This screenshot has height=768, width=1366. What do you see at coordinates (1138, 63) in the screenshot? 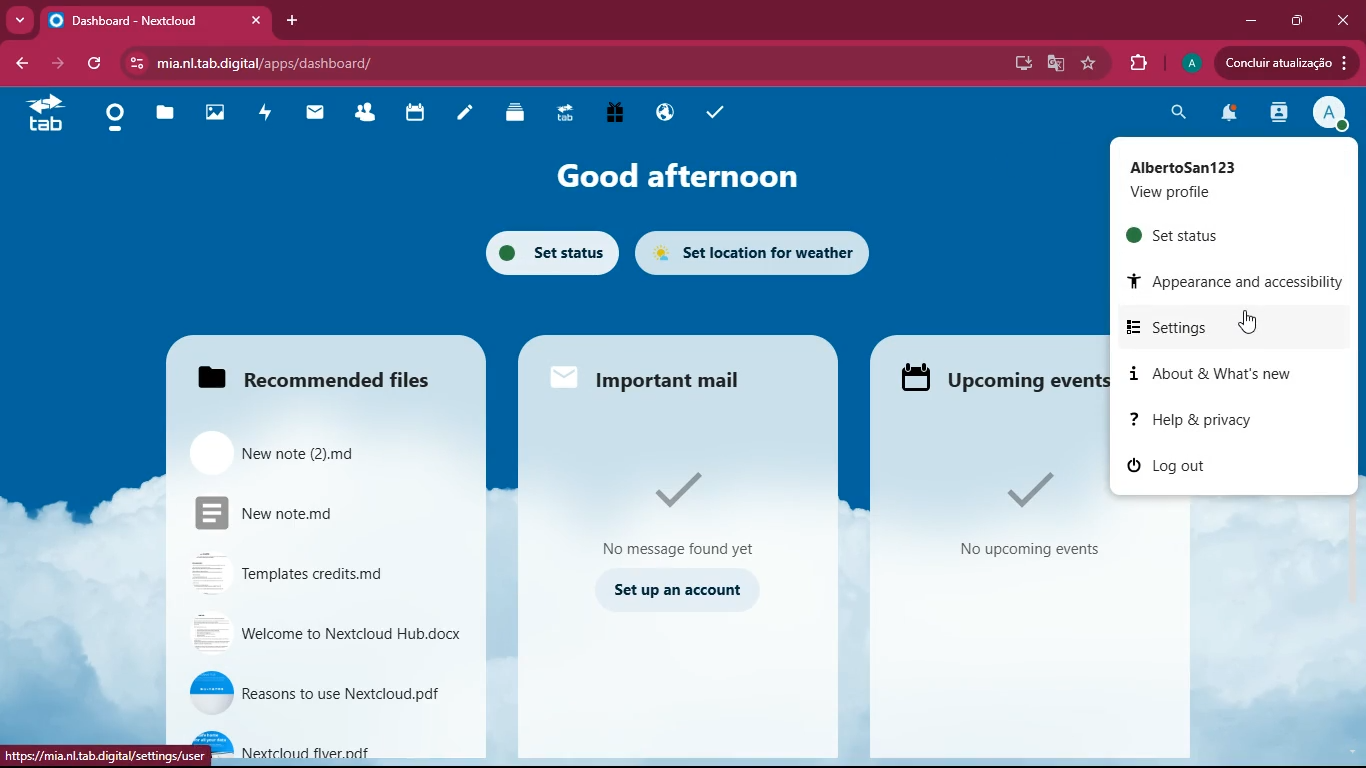
I see `extensions` at bounding box center [1138, 63].